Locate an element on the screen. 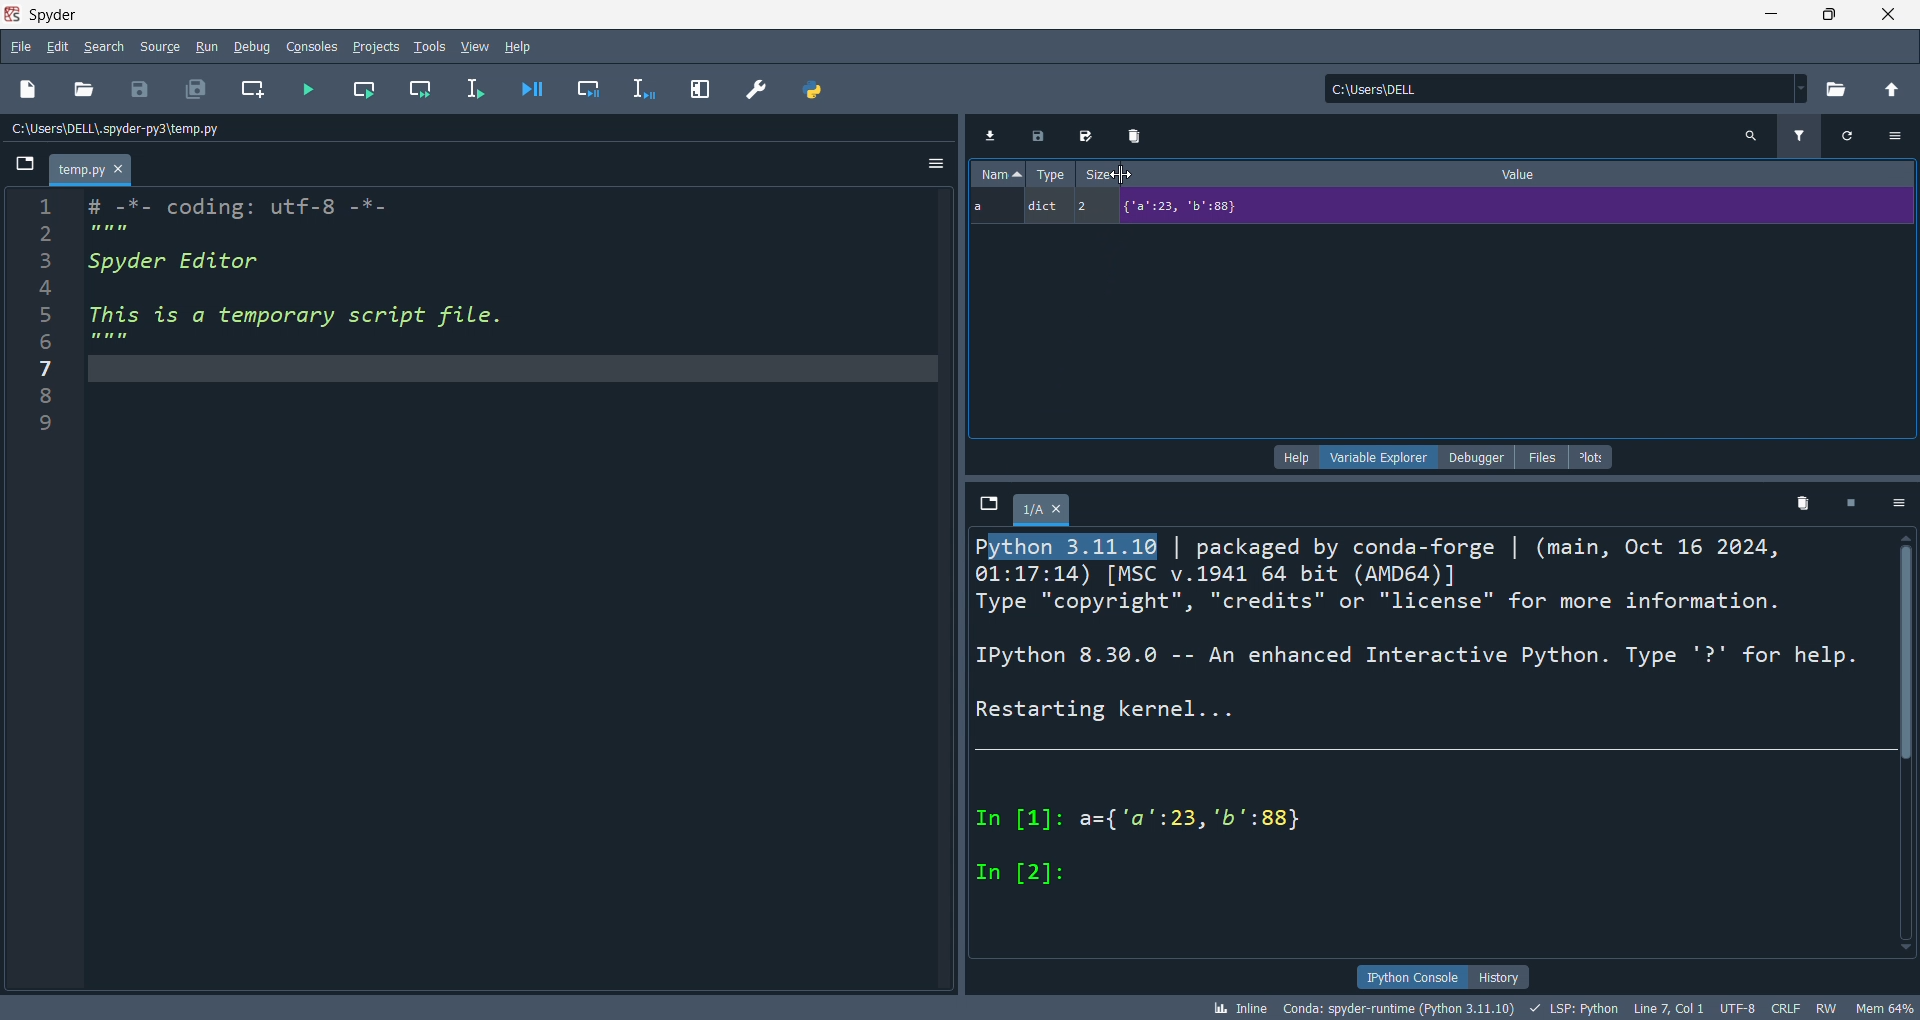 This screenshot has width=1920, height=1020. save data as is located at coordinates (1079, 136).